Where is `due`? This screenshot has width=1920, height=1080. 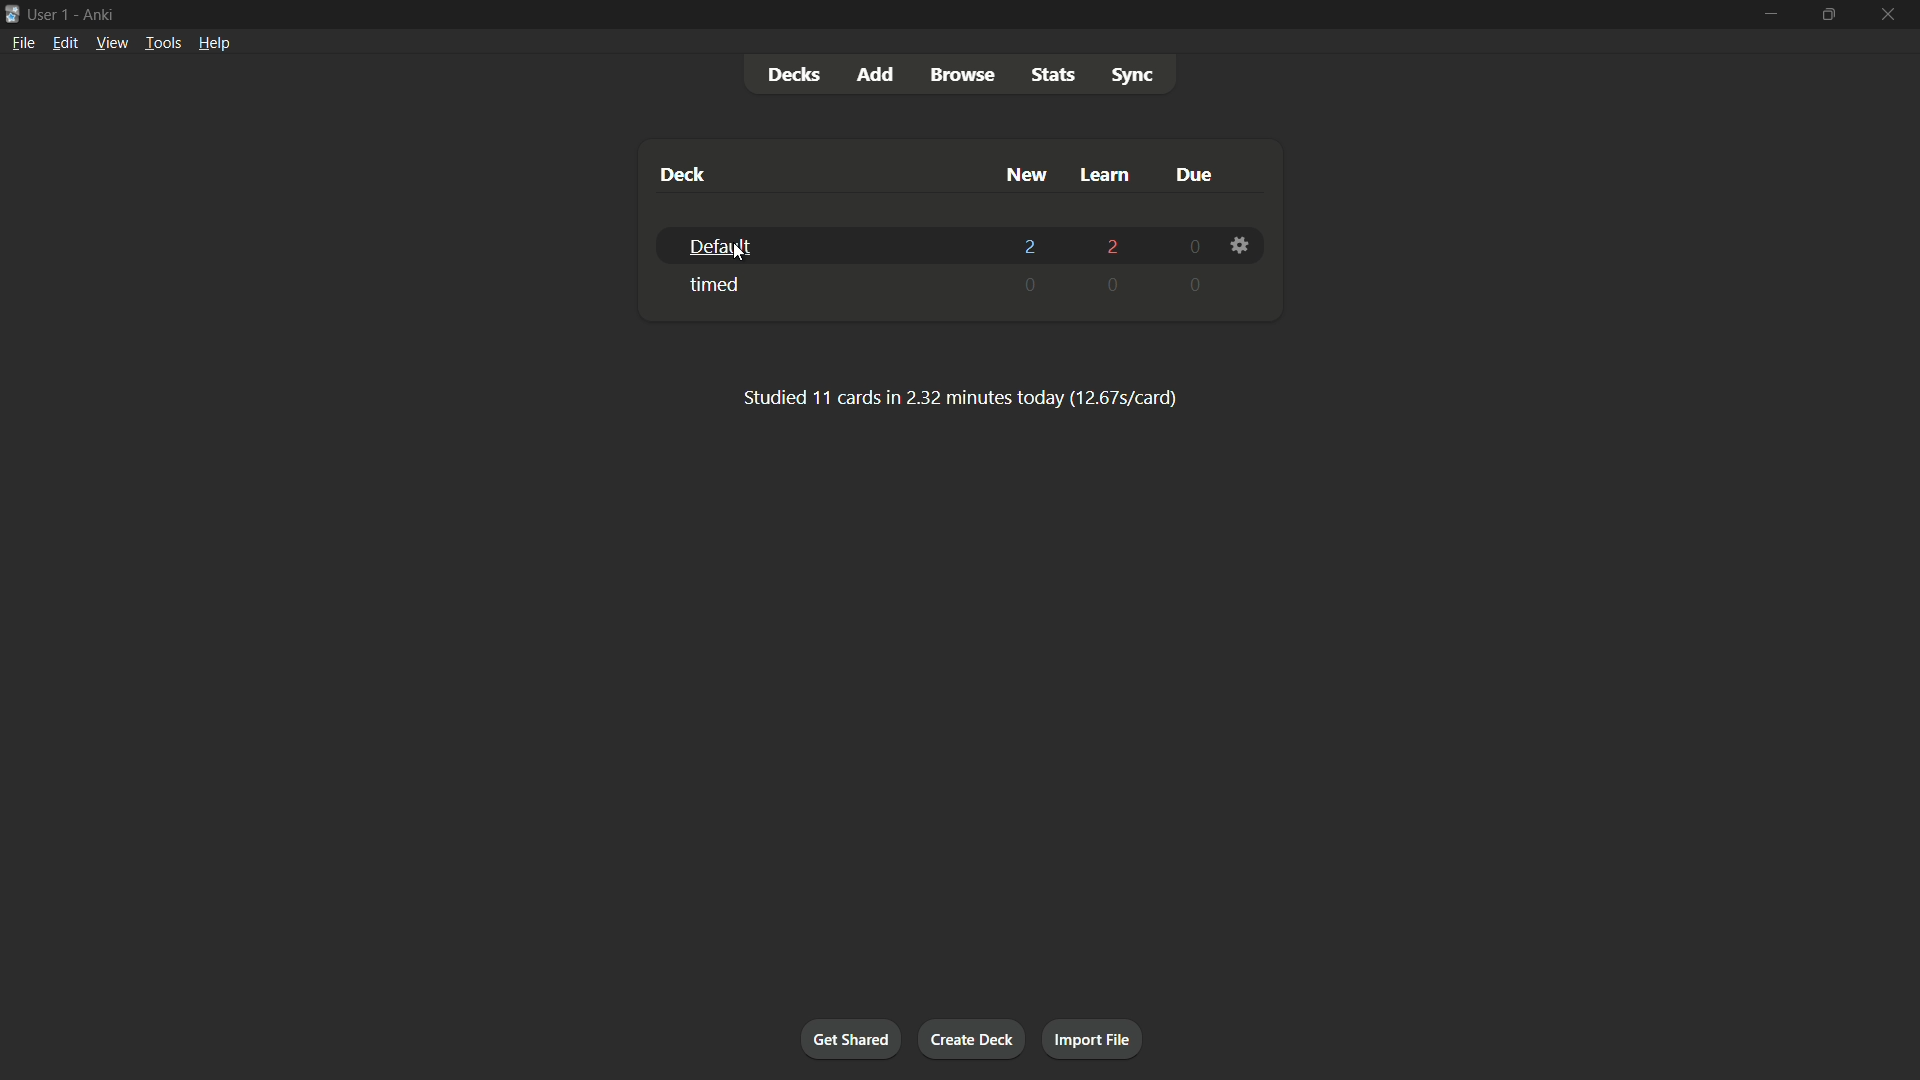
due is located at coordinates (1187, 174).